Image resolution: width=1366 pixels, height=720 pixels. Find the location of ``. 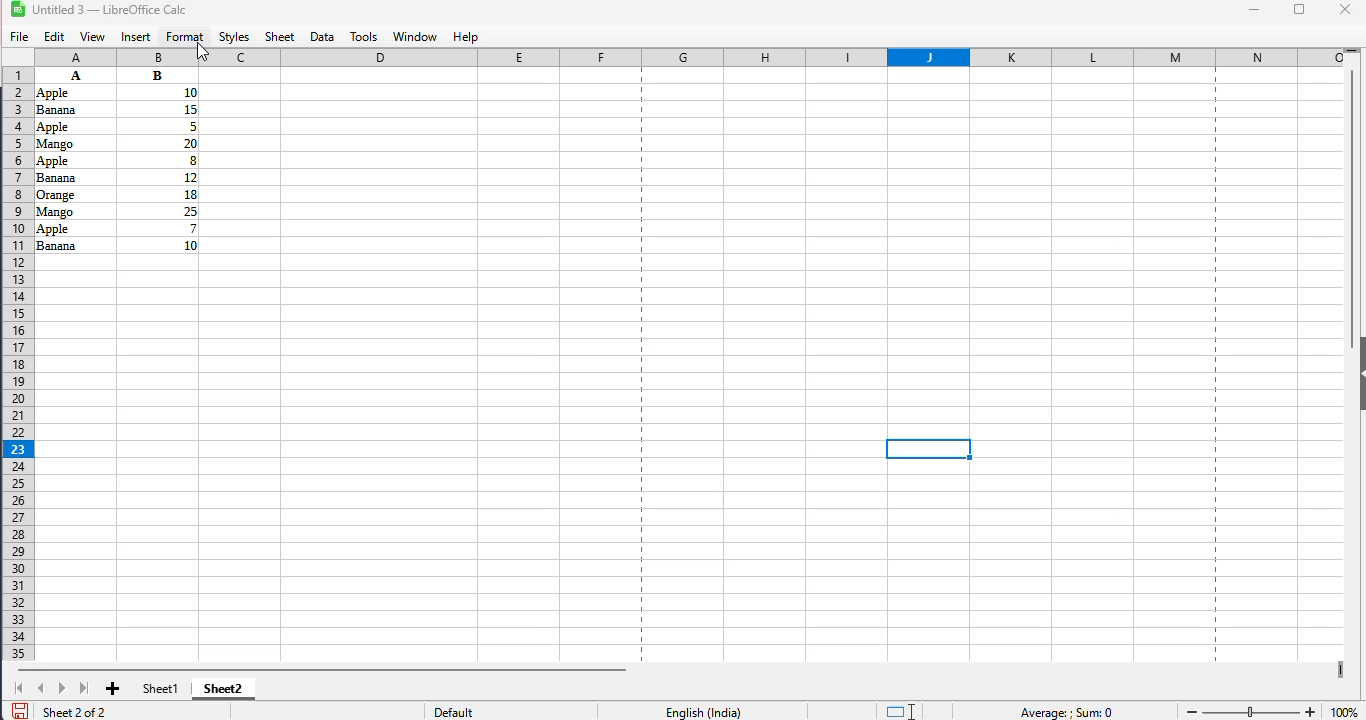

 is located at coordinates (158, 126).